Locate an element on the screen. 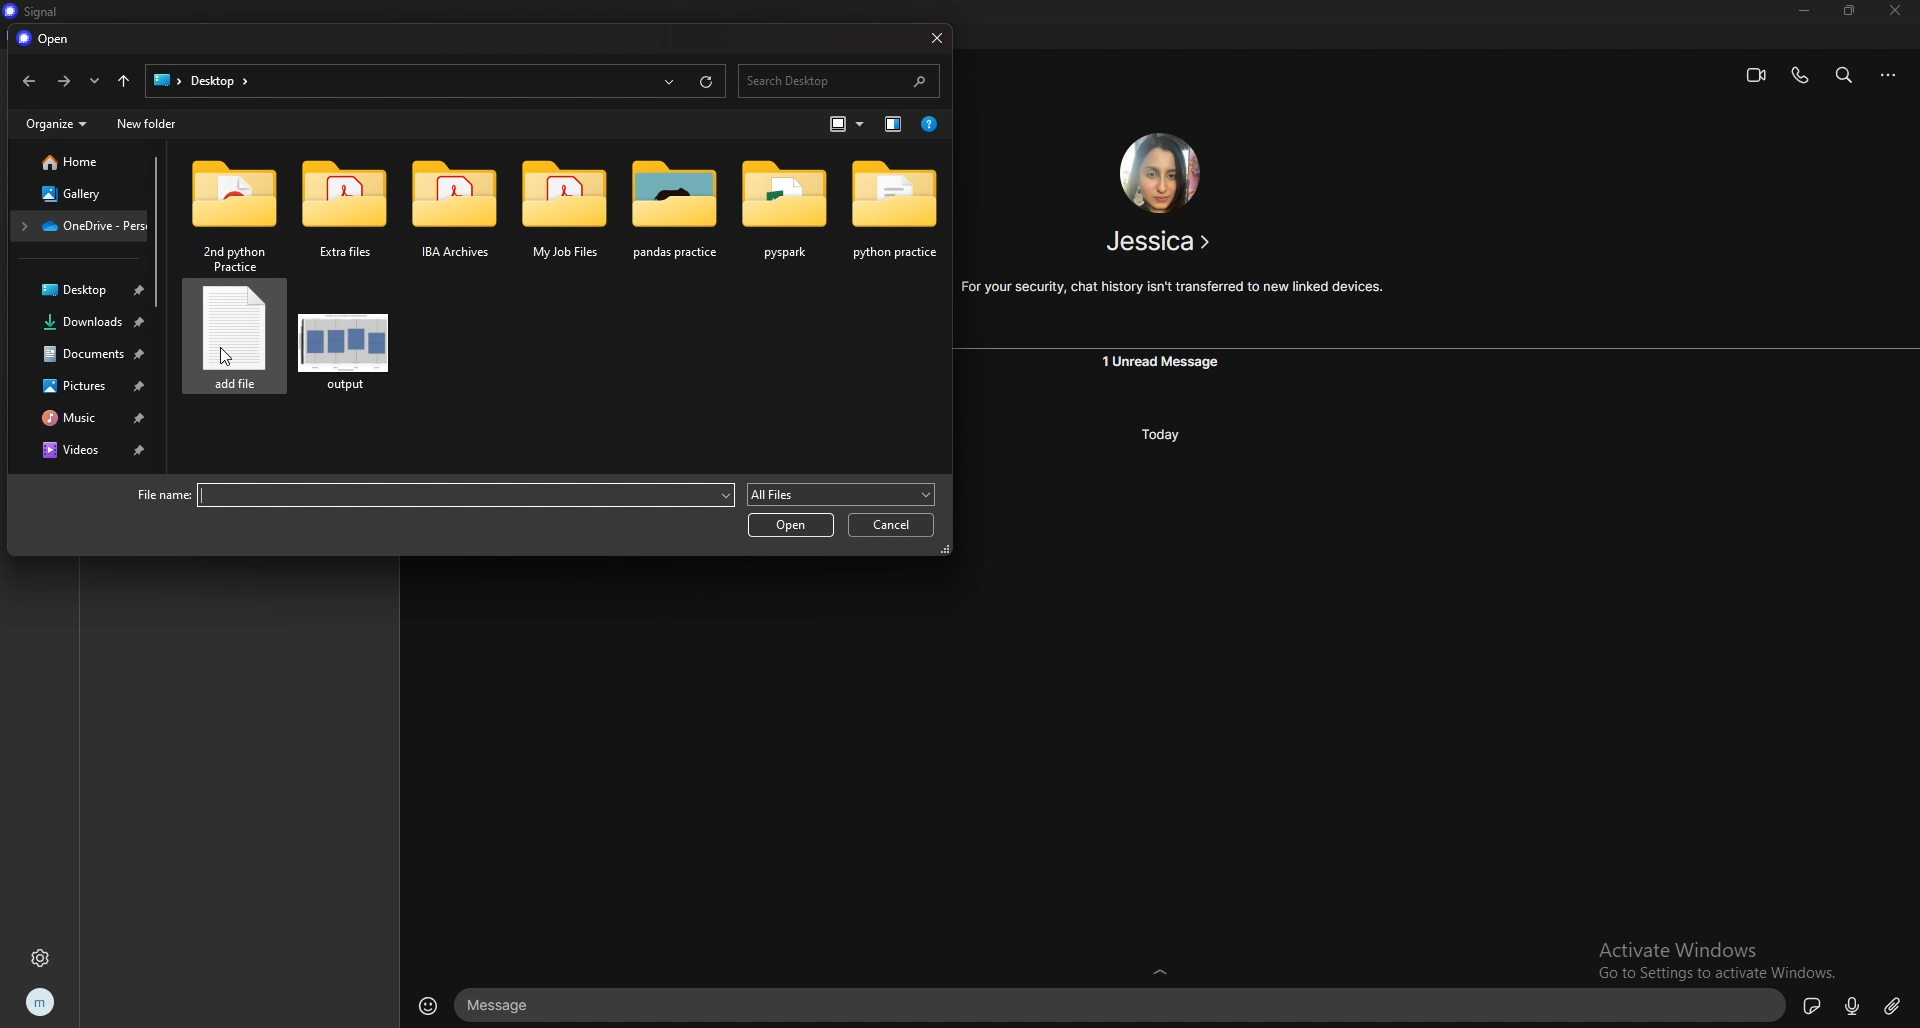  friend image is located at coordinates (1158, 174).